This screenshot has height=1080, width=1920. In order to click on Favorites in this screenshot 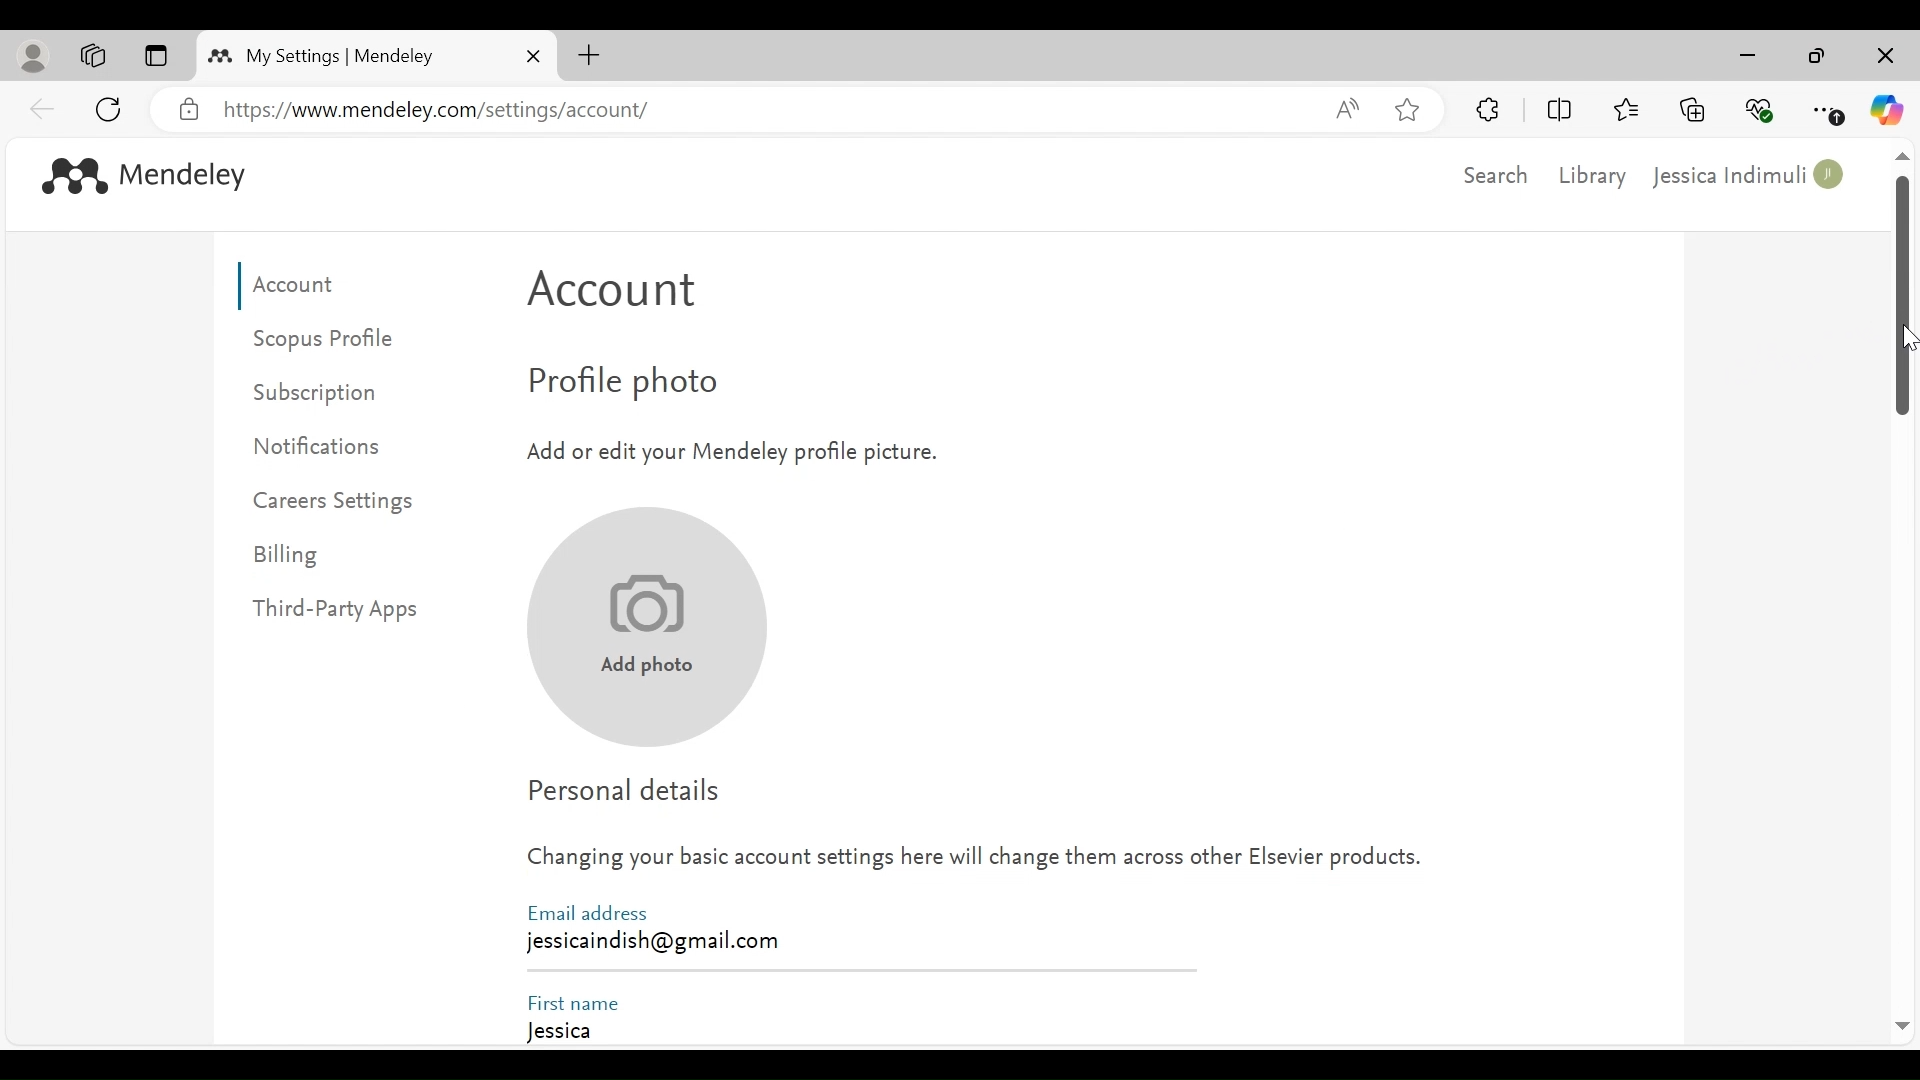, I will do `click(1625, 107)`.